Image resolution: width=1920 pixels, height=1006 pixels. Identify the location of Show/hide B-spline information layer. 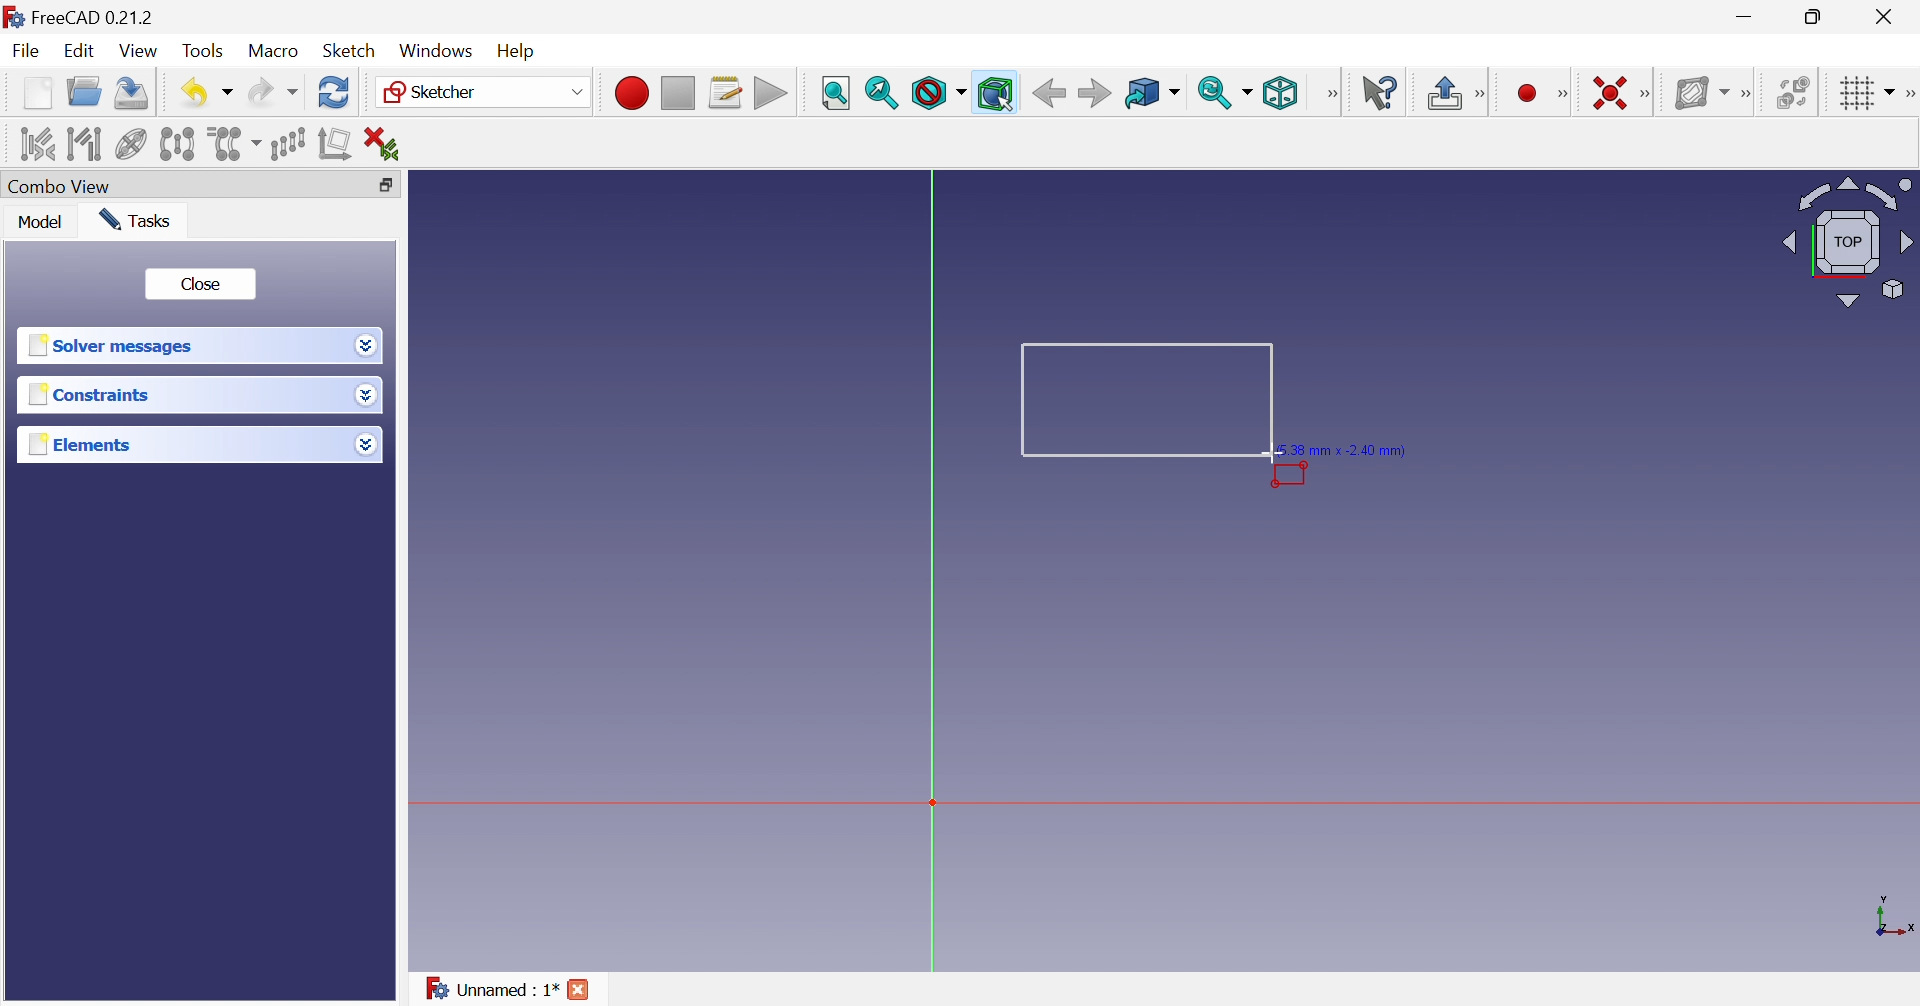
(1700, 93).